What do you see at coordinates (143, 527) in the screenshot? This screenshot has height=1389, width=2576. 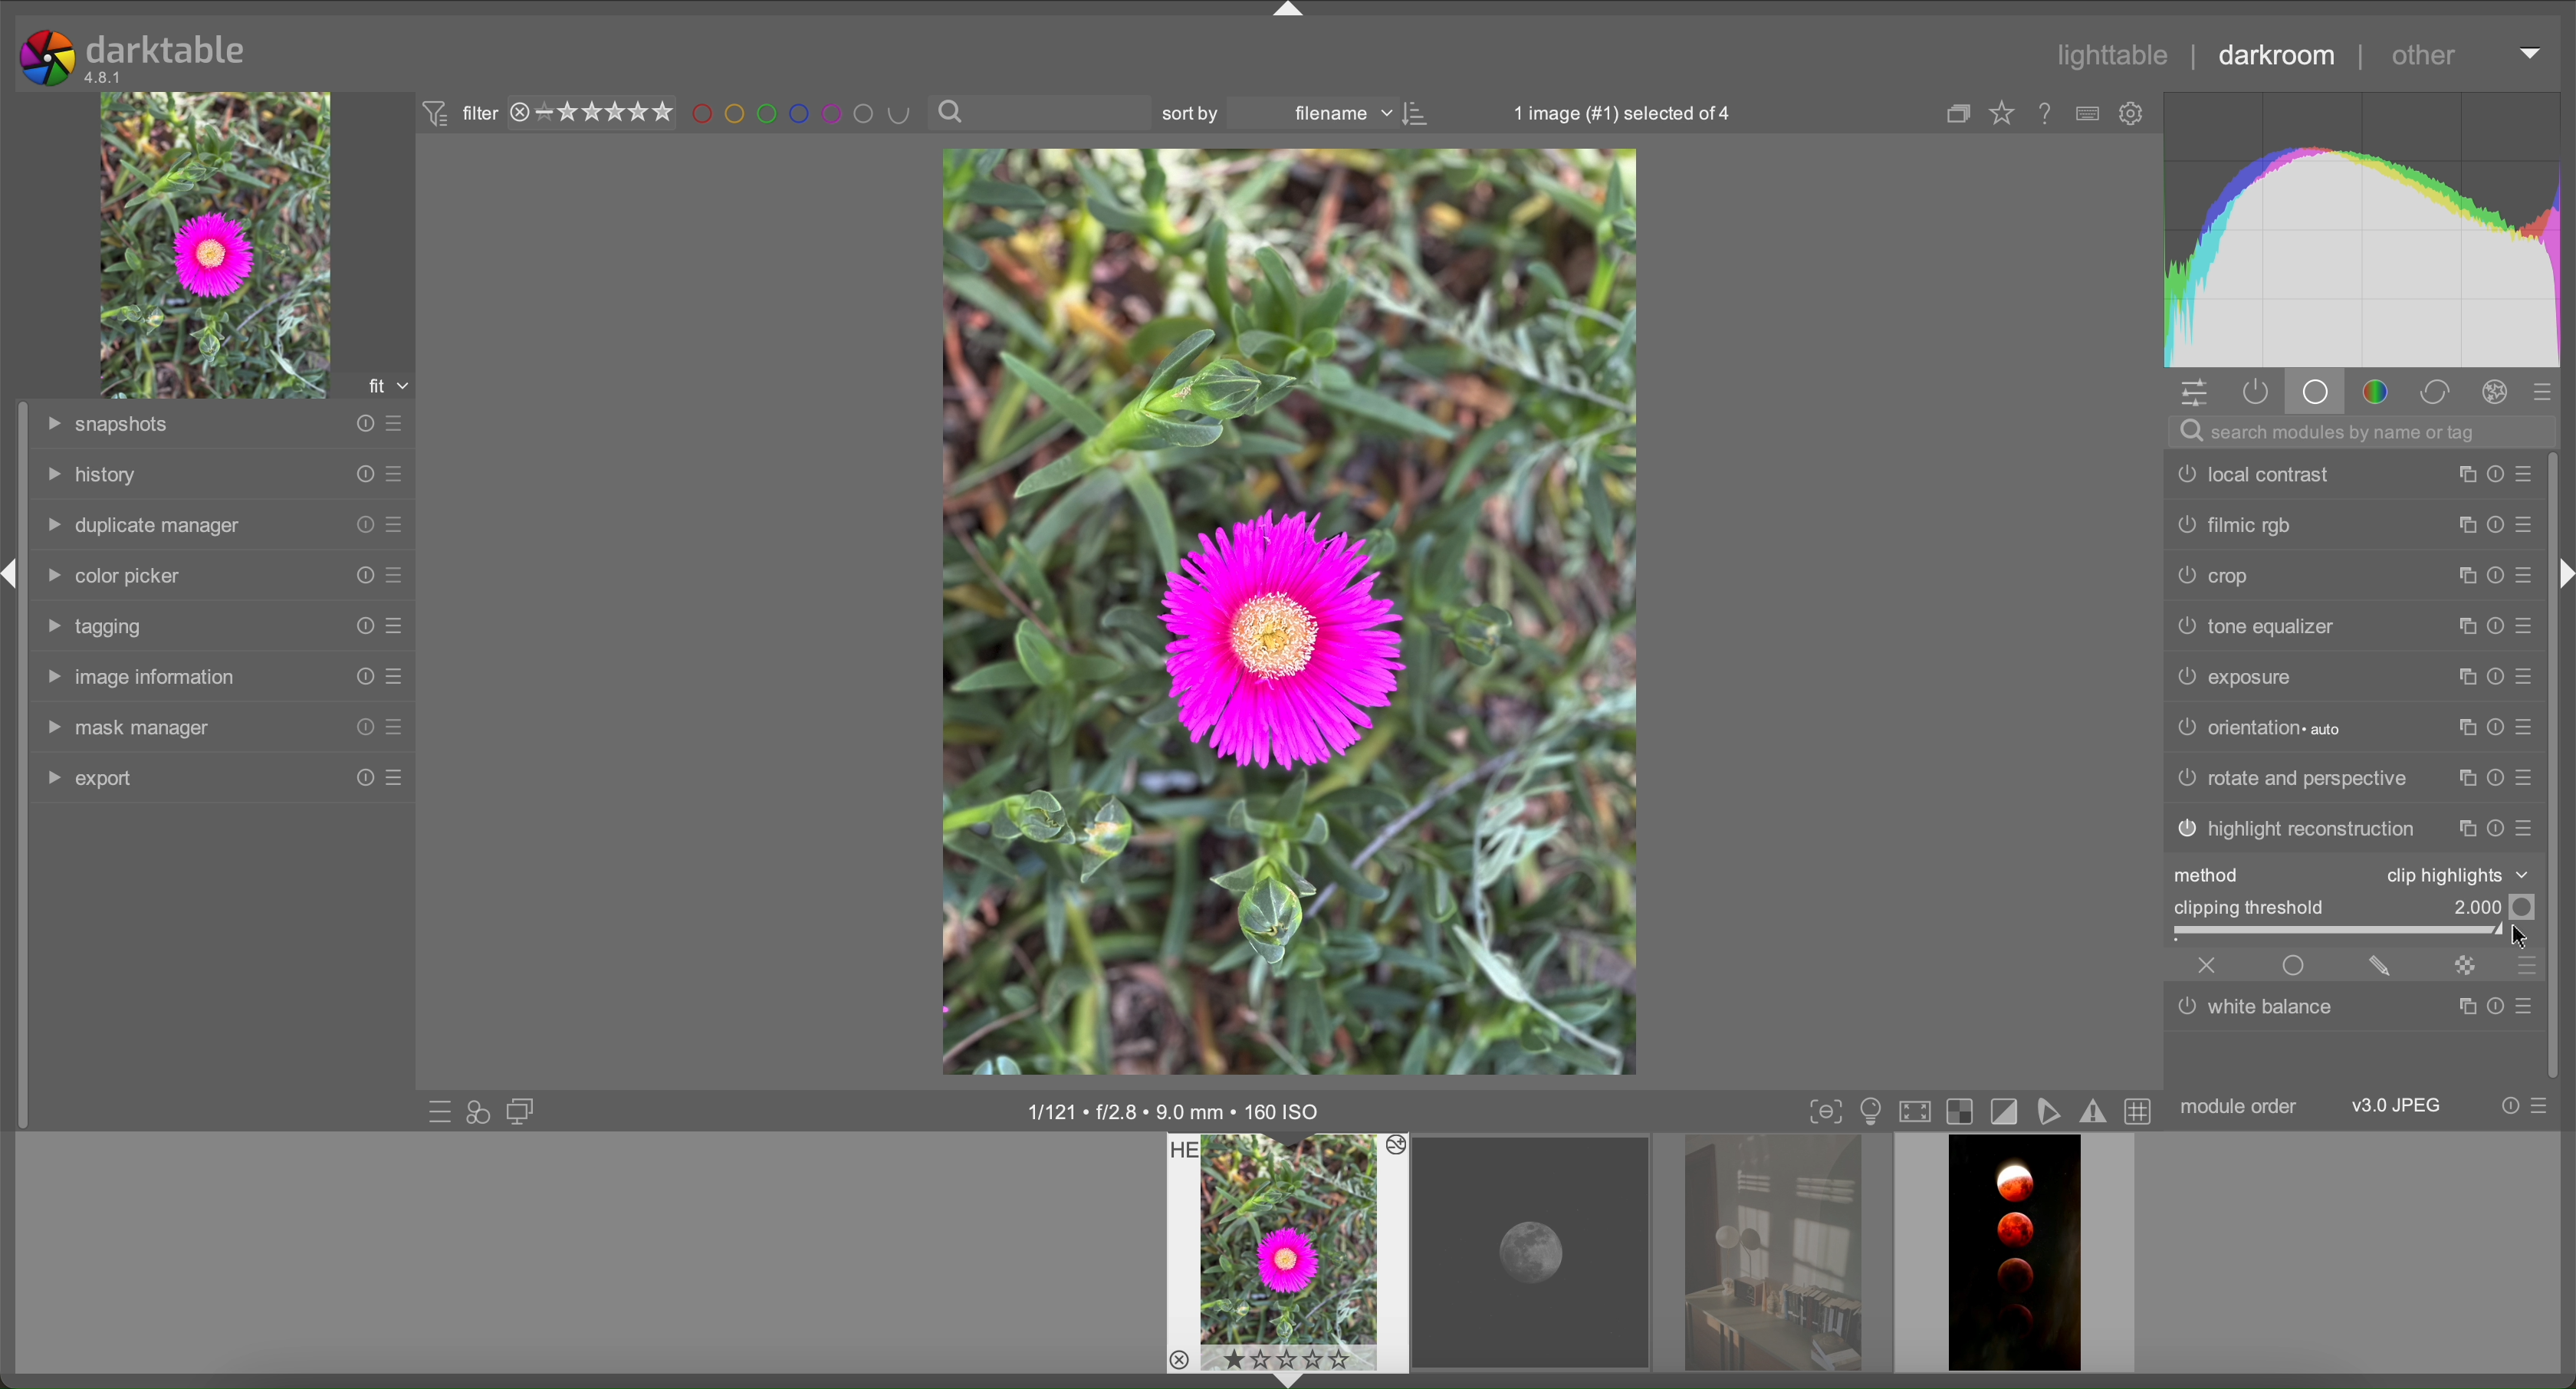 I see `duplicate manager tab` at bounding box center [143, 527].